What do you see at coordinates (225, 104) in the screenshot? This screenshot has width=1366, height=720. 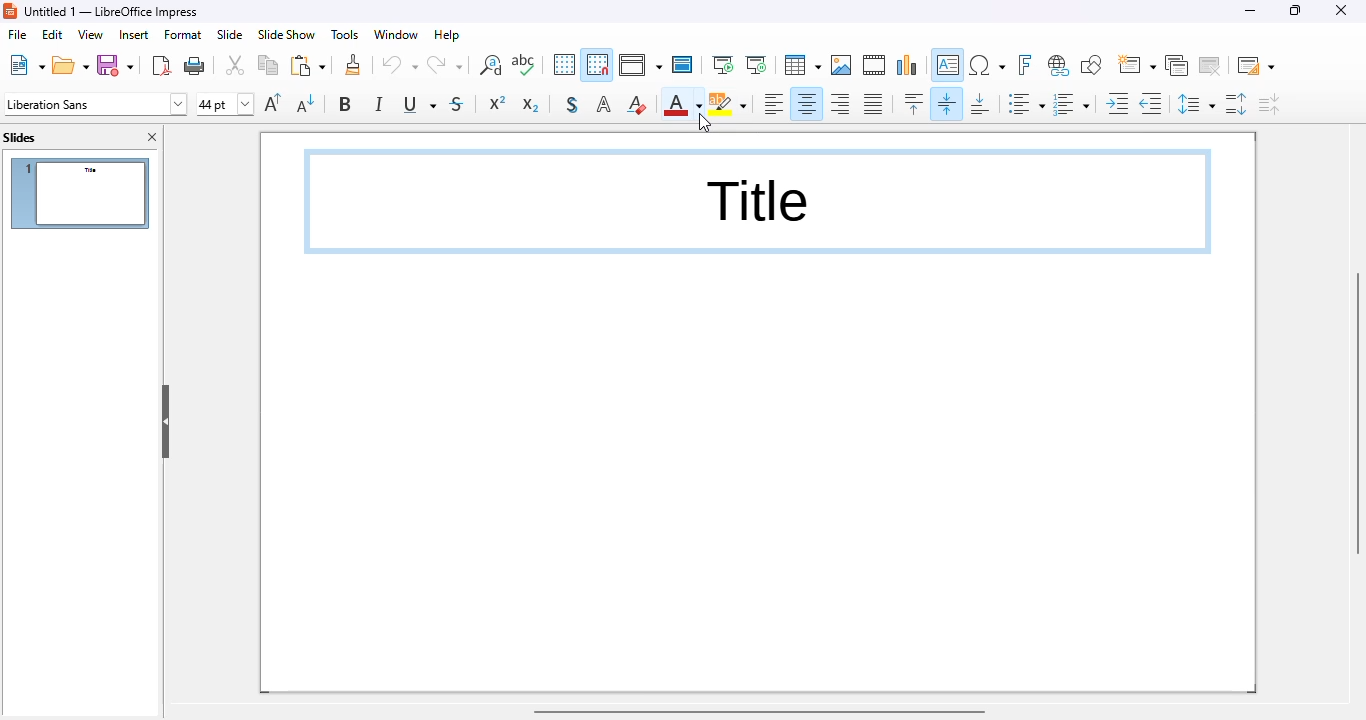 I see `font size` at bounding box center [225, 104].